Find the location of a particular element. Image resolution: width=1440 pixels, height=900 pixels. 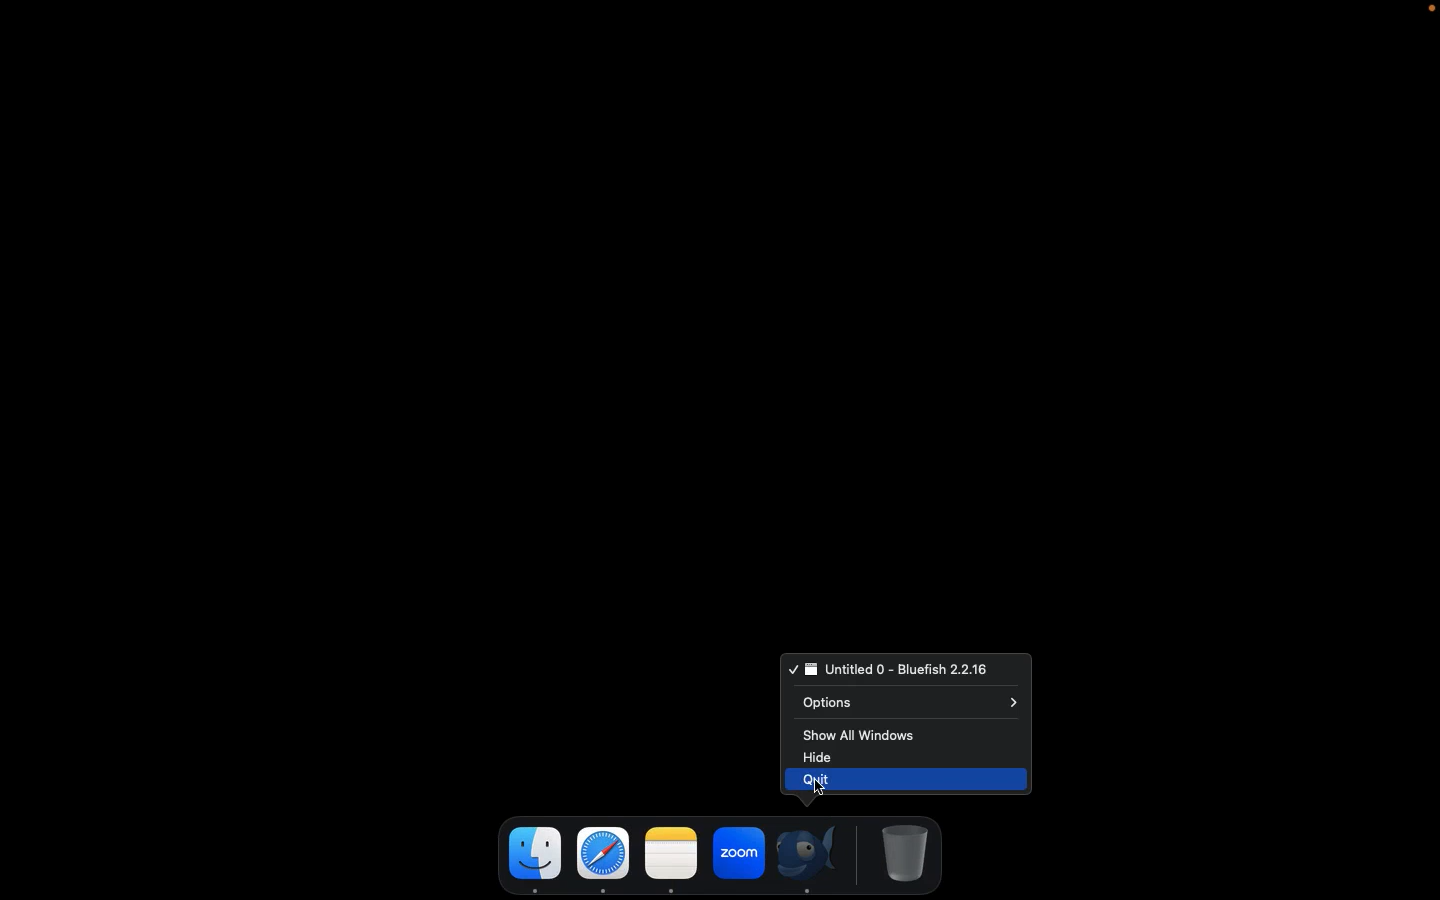

finder is located at coordinates (537, 854).